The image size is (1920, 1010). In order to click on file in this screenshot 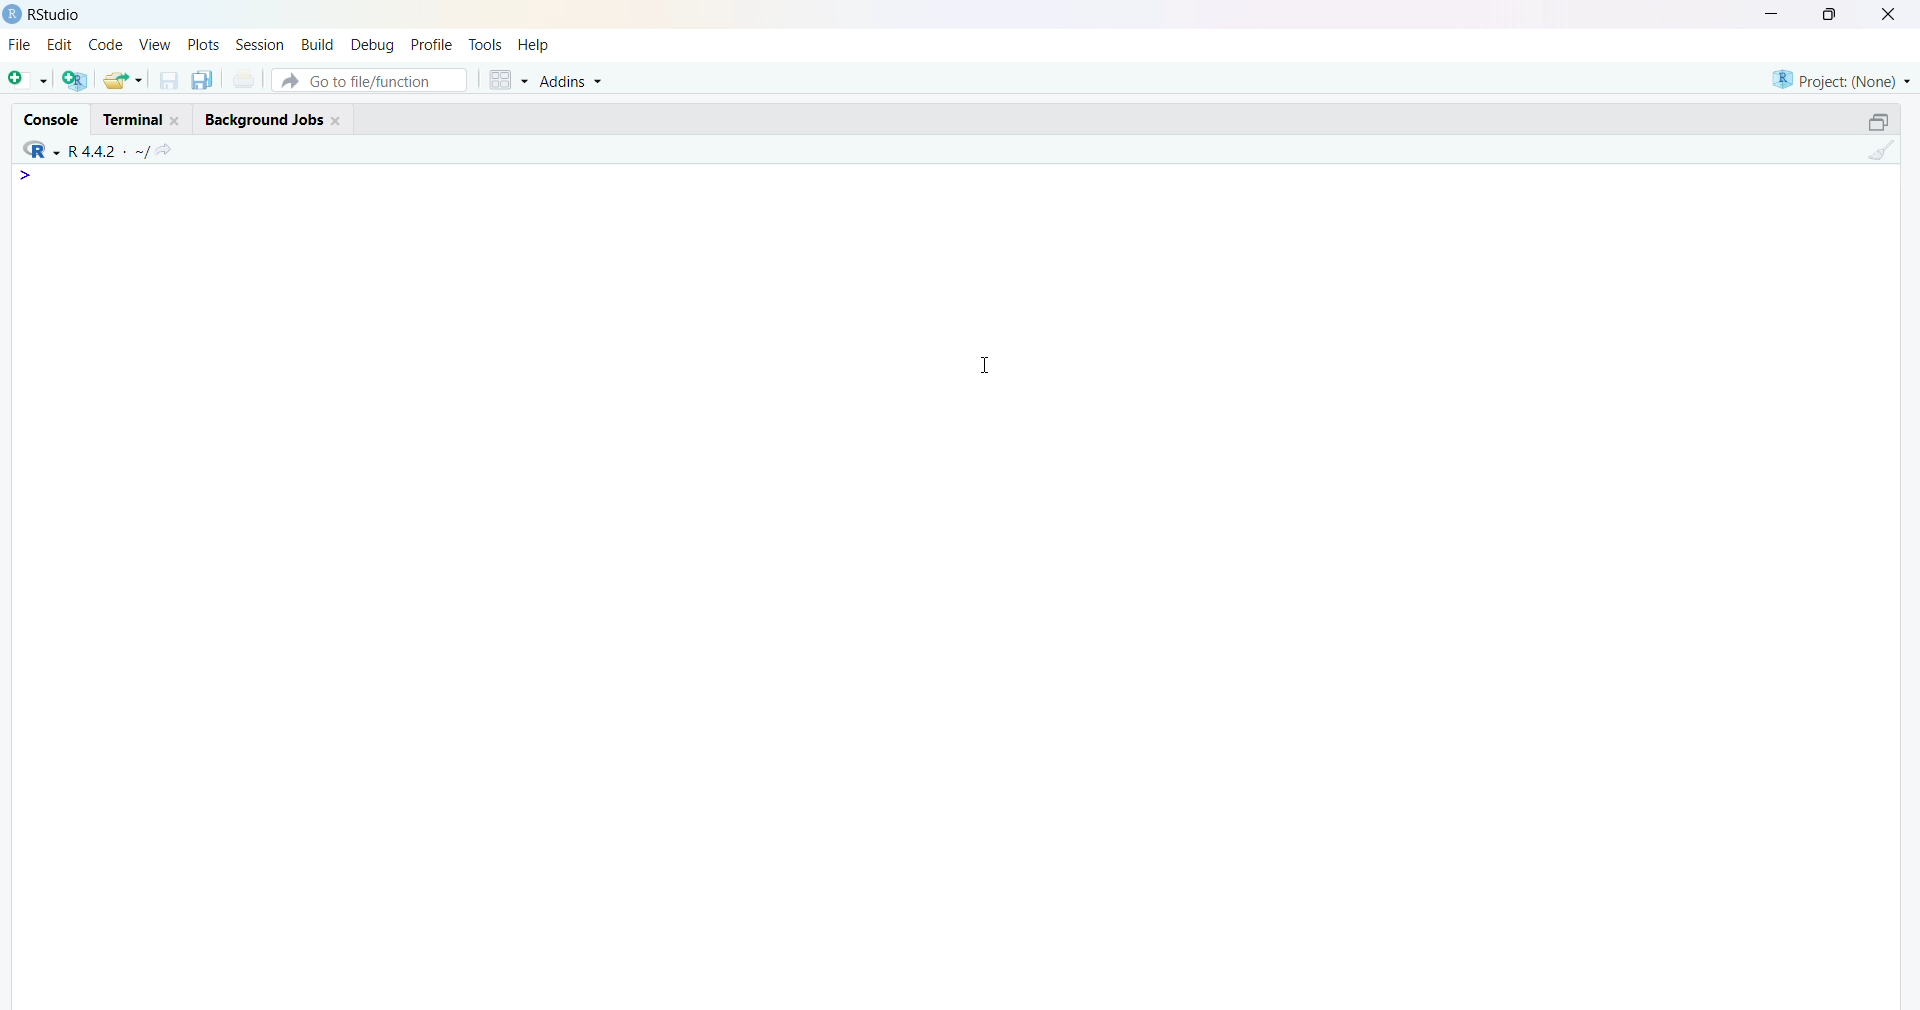, I will do `click(22, 43)`.